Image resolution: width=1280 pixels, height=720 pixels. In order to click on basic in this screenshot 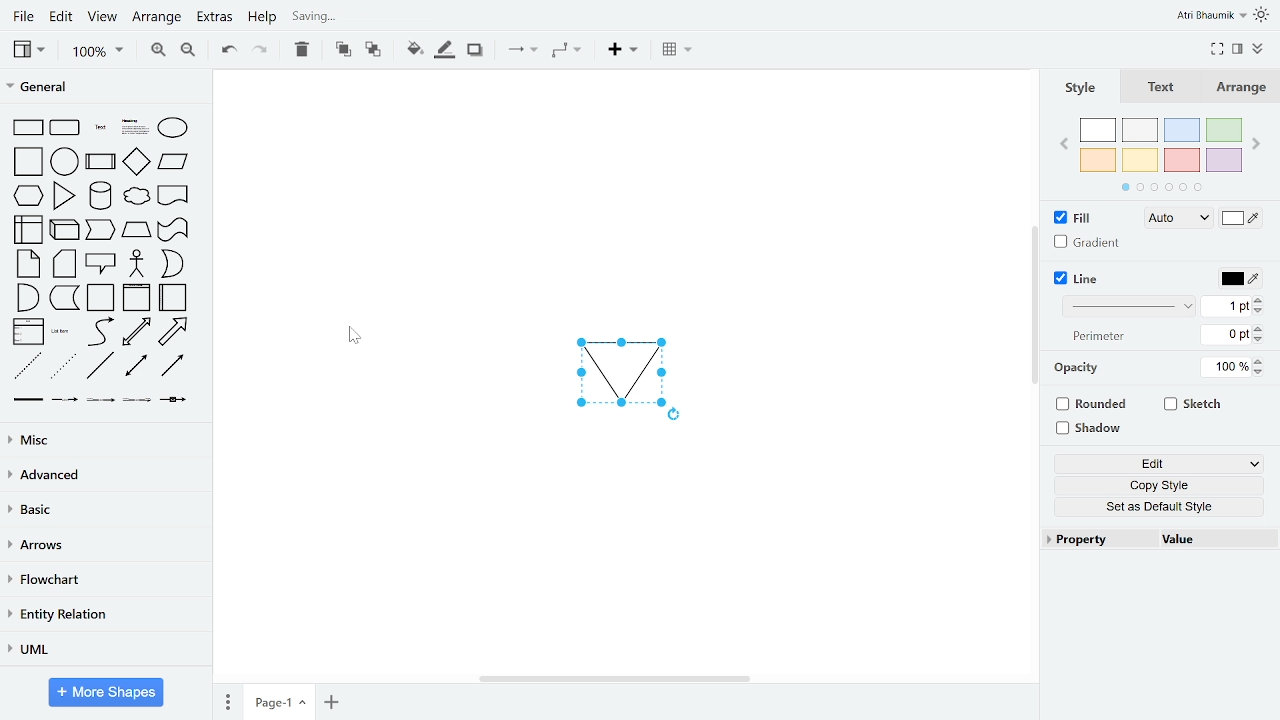, I will do `click(103, 511)`.